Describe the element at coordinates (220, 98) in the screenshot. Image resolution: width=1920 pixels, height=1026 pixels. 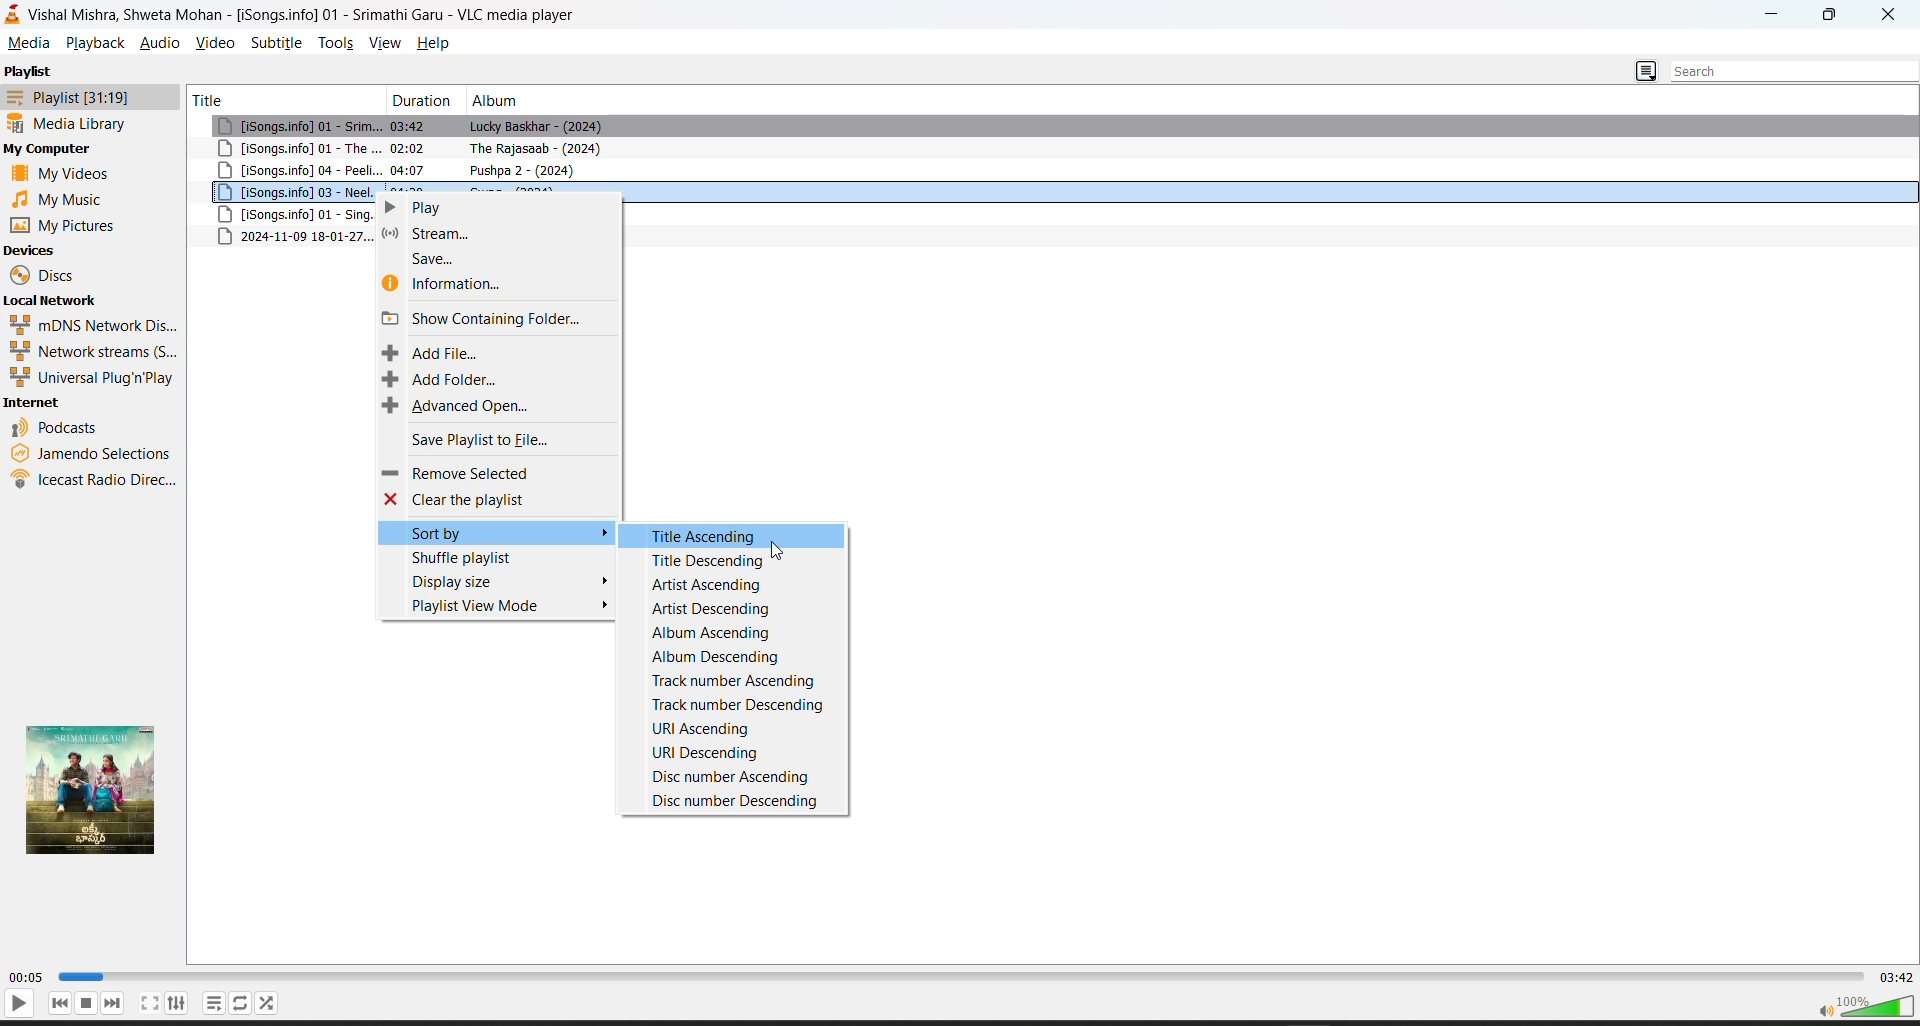
I see `title` at that location.